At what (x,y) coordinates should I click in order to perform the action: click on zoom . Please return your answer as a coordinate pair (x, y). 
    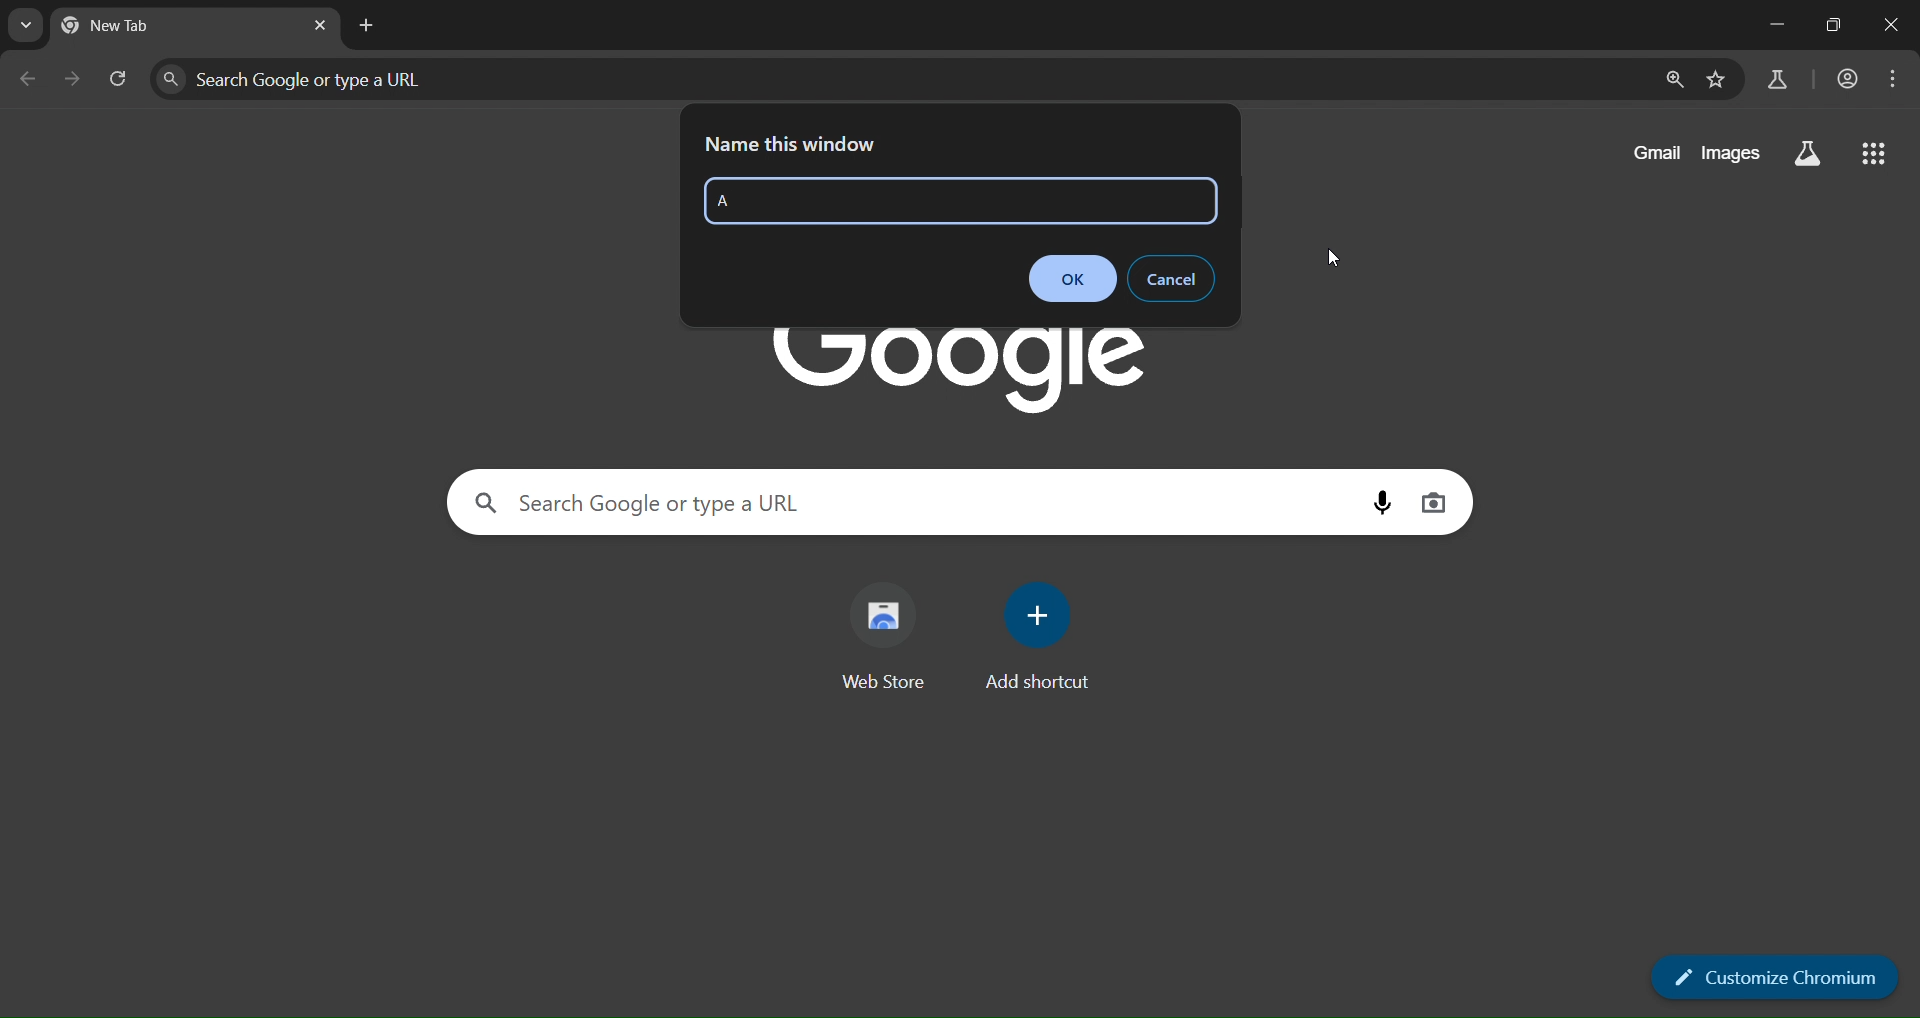
    Looking at the image, I should click on (1674, 80).